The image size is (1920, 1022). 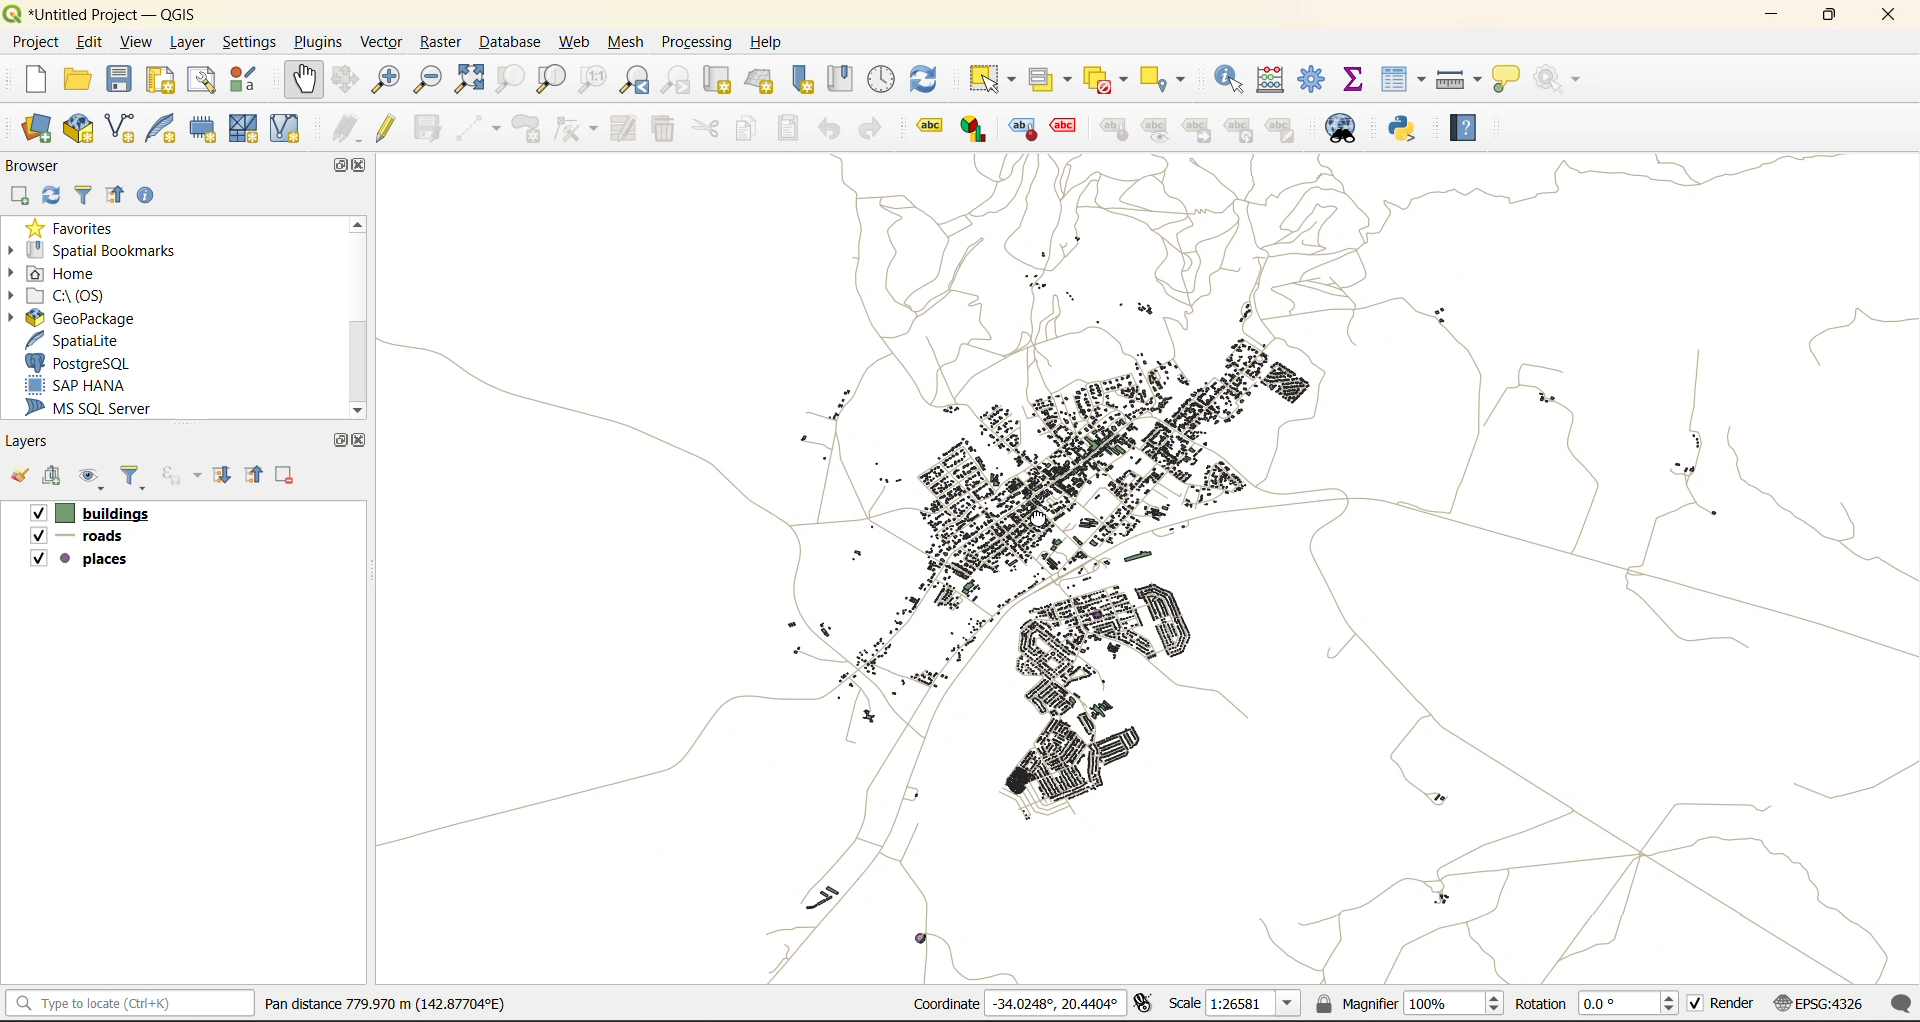 What do you see at coordinates (1830, 19) in the screenshot?
I see `maximize` at bounding box center [1830, 19].